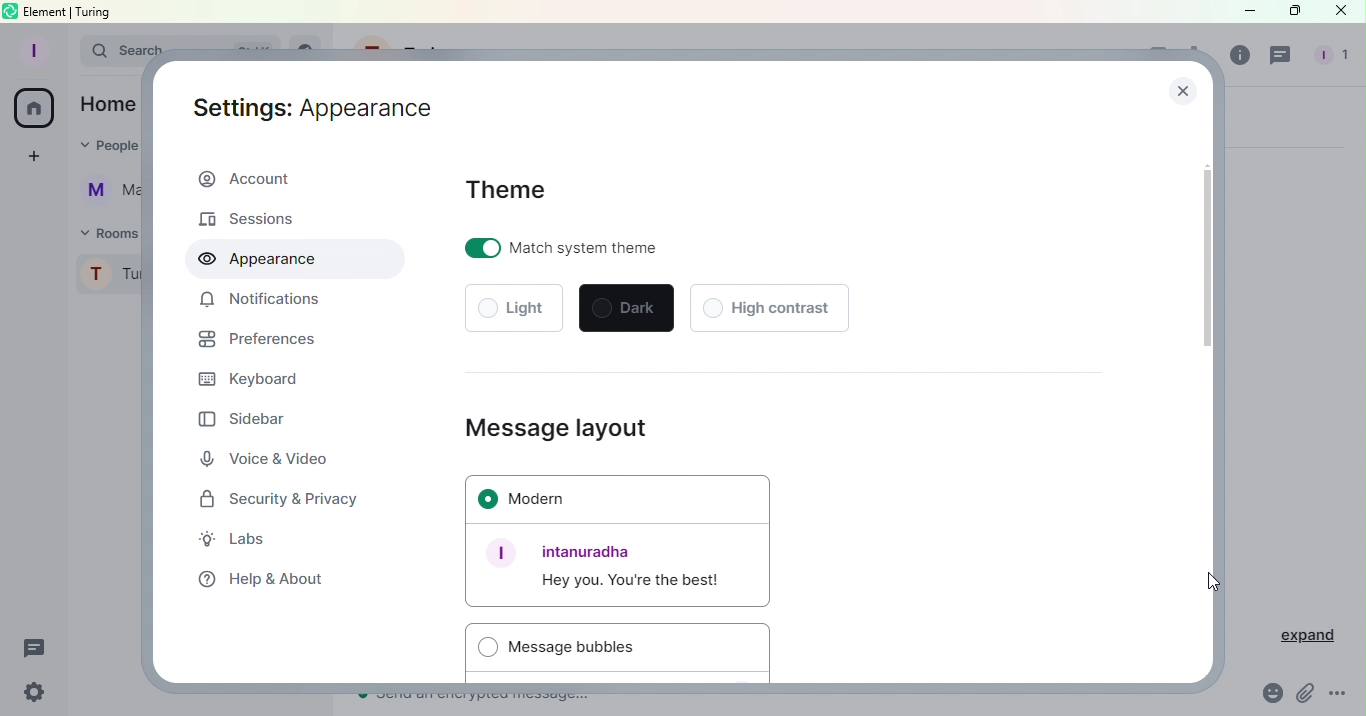 This screenshot has height=716, width=1366. What do you see at coordinates (106, 192) in the screenshot?
I see `Martina Tornello` at bounding box center [106, 192].